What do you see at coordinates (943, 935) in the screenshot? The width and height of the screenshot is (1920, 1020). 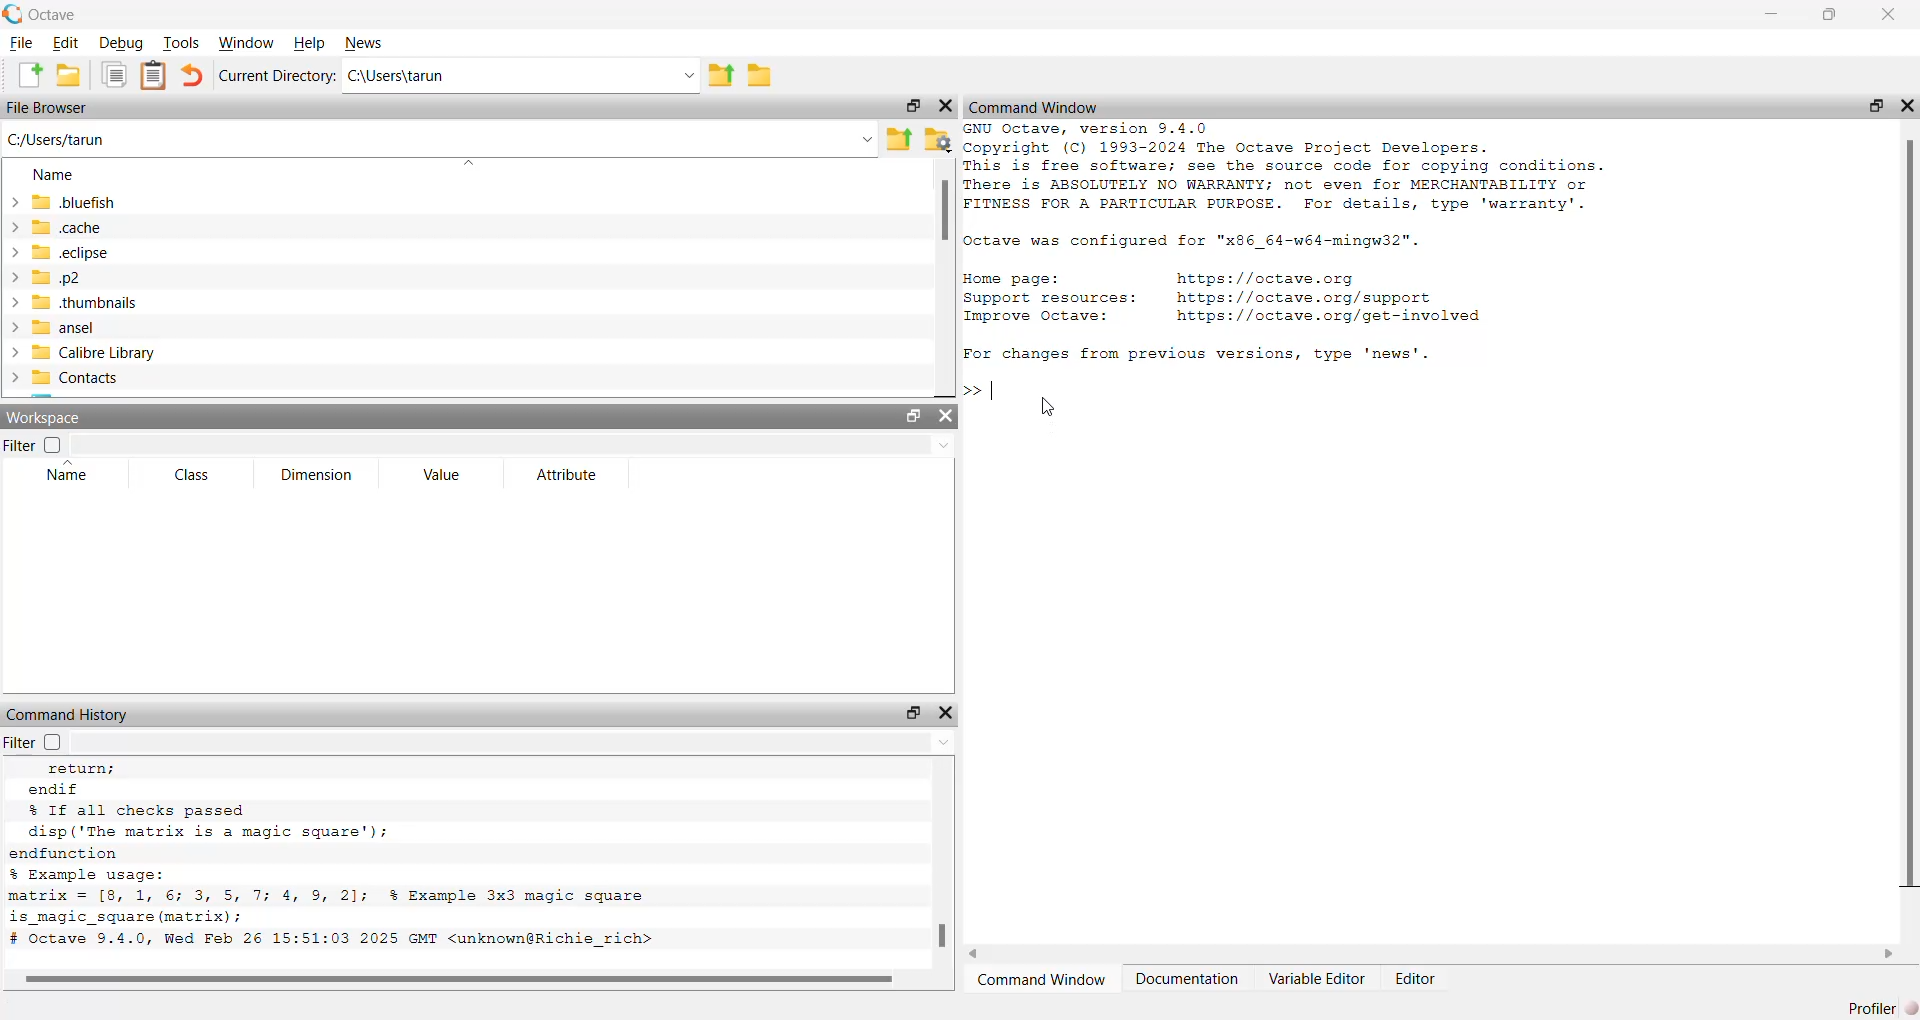 I see `scroll bar` at bounding box center [943, 935].